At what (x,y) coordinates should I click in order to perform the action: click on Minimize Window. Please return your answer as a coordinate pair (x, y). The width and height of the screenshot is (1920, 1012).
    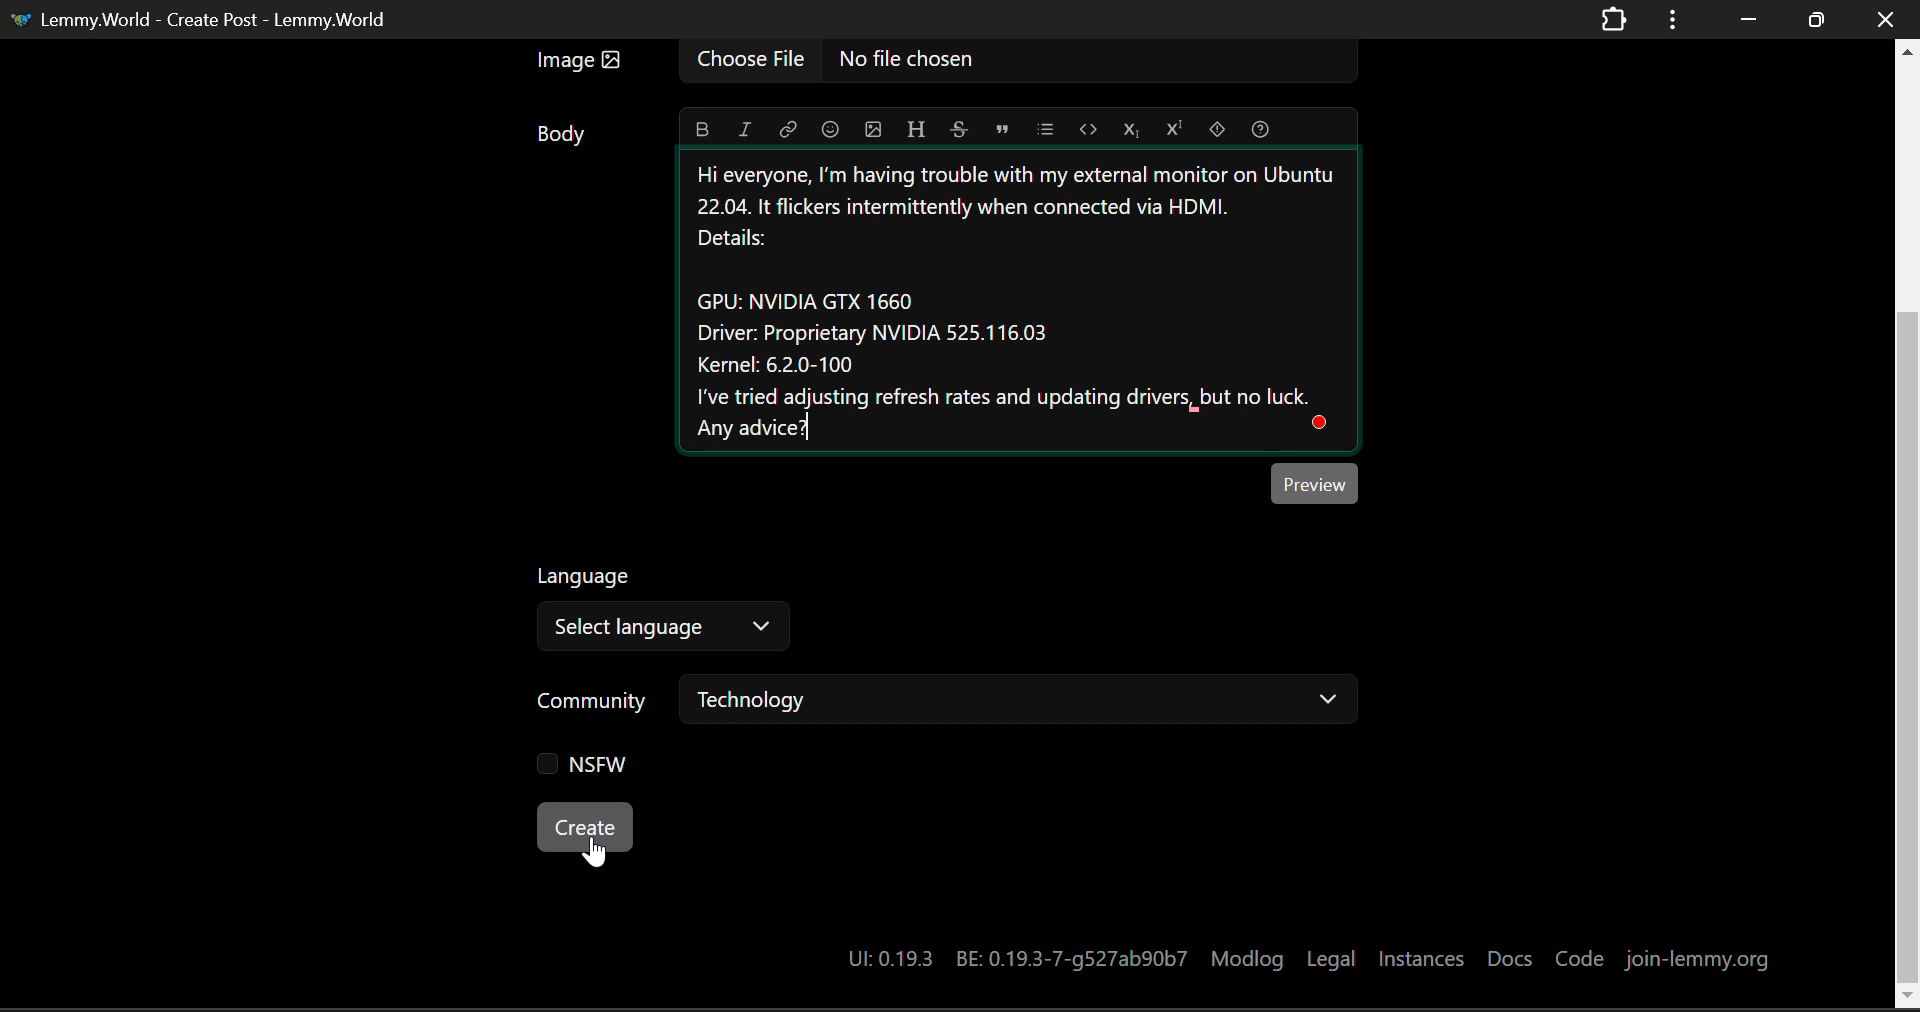
    Looking at the image, I should click on (1813, 21).